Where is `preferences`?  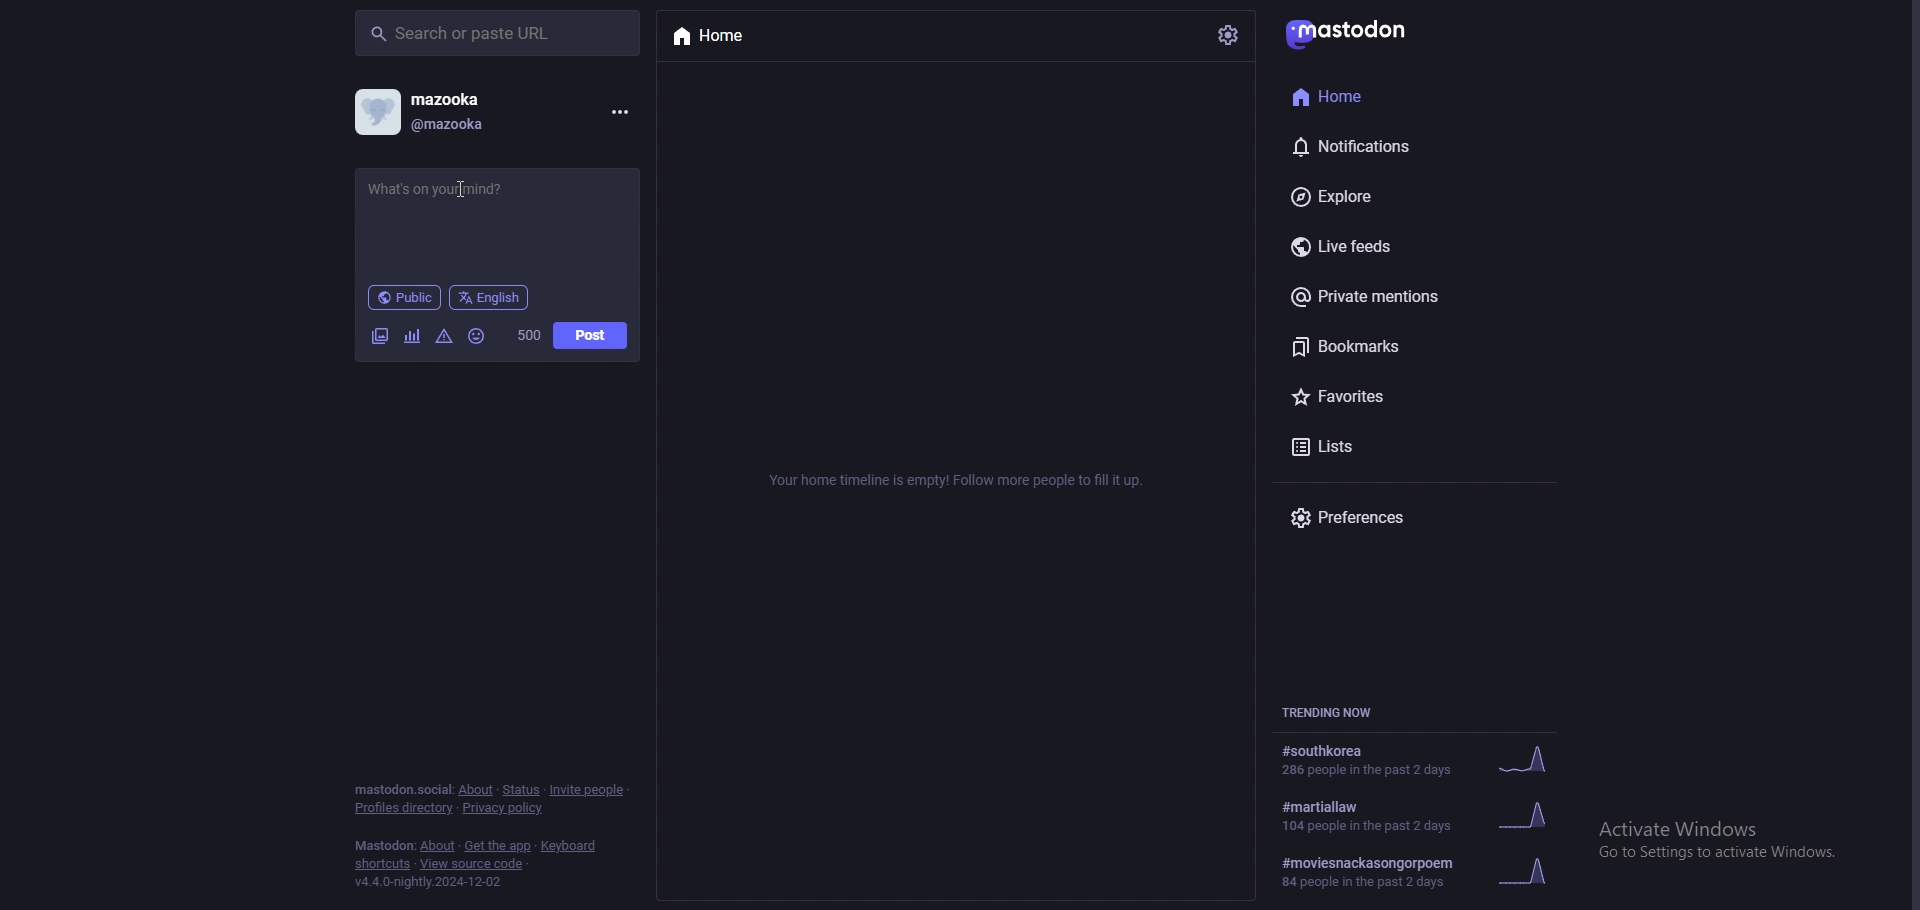
preferences is located at coordinates (1398, 517).